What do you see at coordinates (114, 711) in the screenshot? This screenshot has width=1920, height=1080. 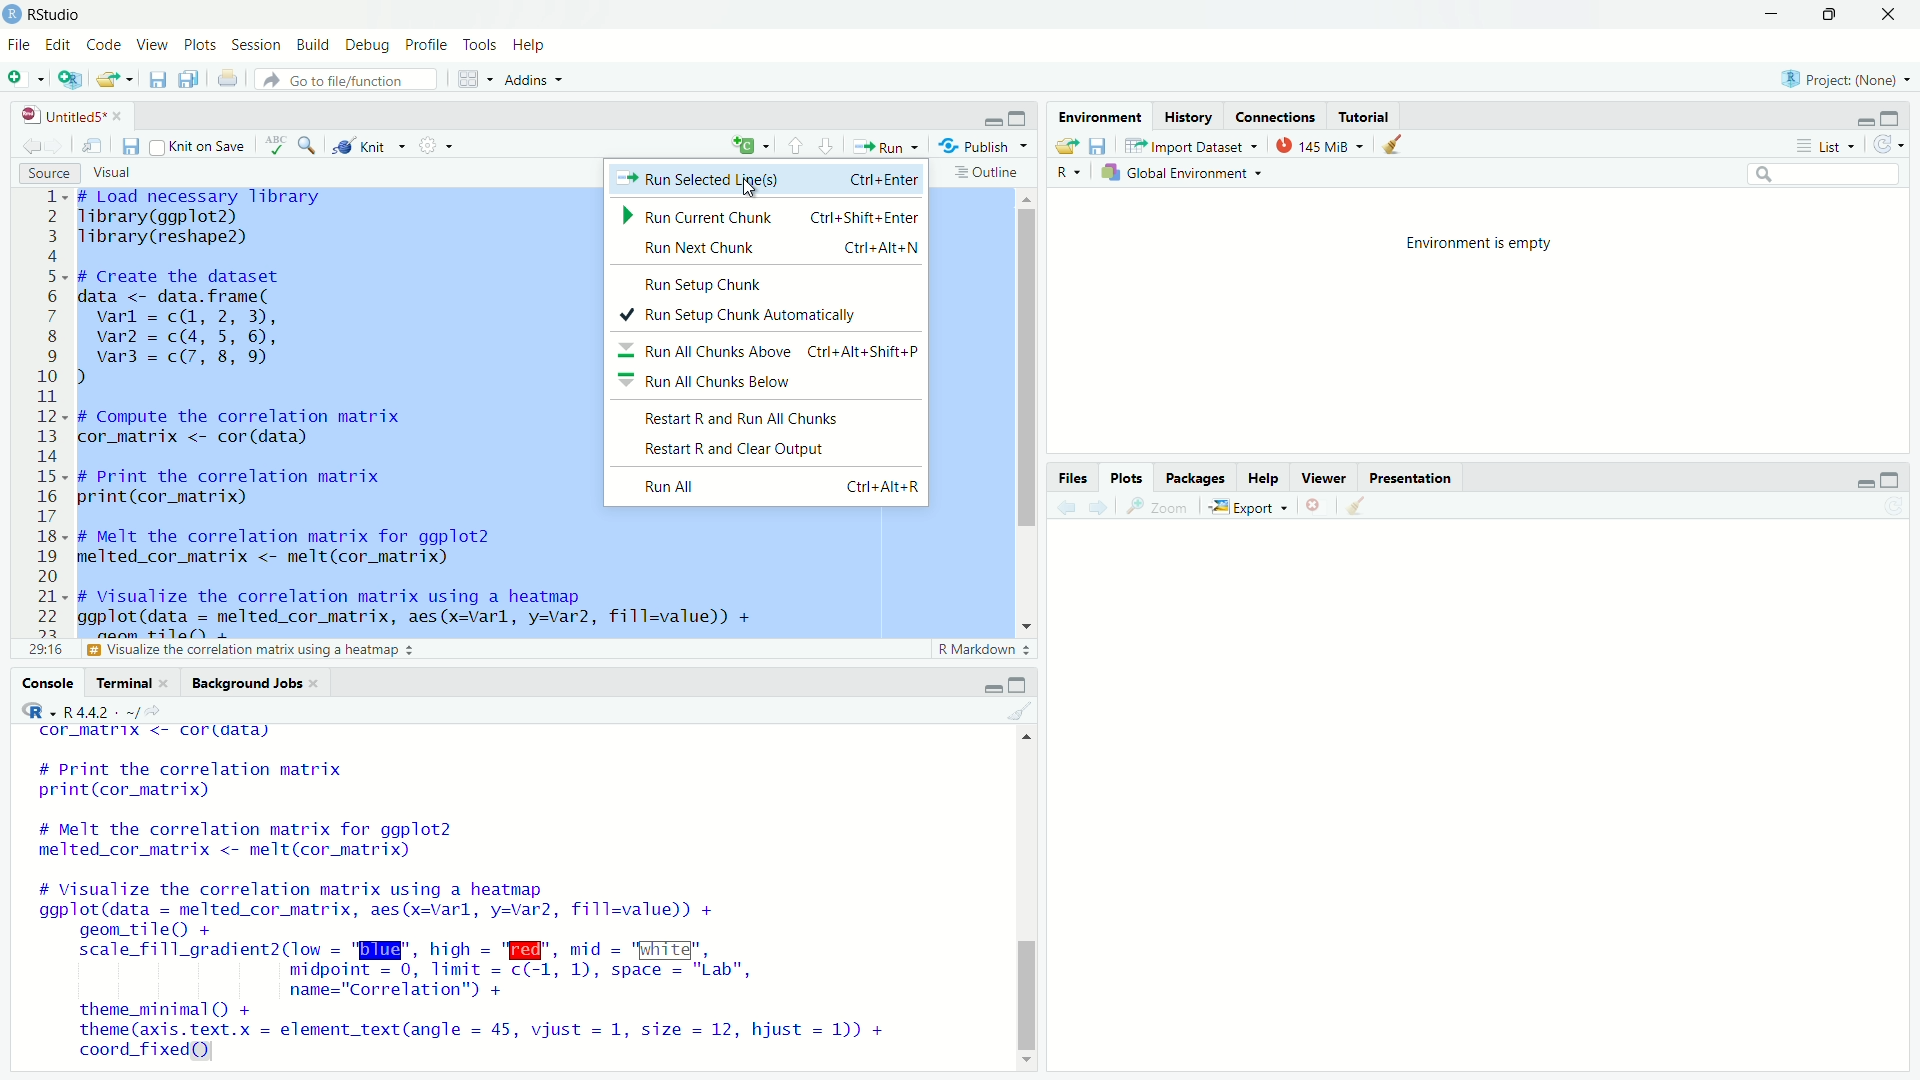 I see `r language R4.4.2` at bounding box center [114, 711].